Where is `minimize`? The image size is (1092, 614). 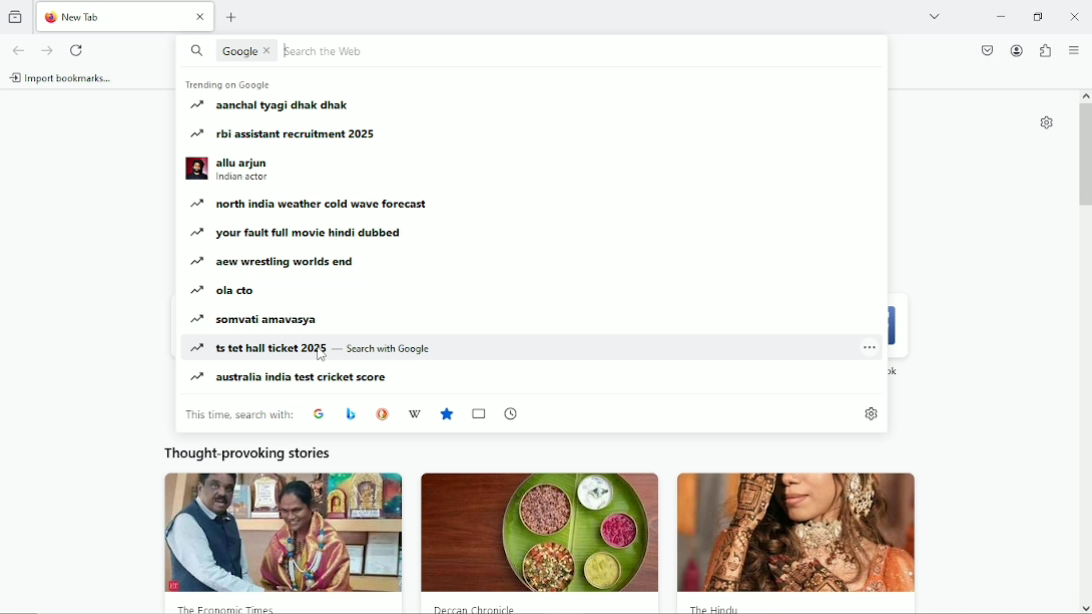
minimize is located at coordinates (1000, 17).